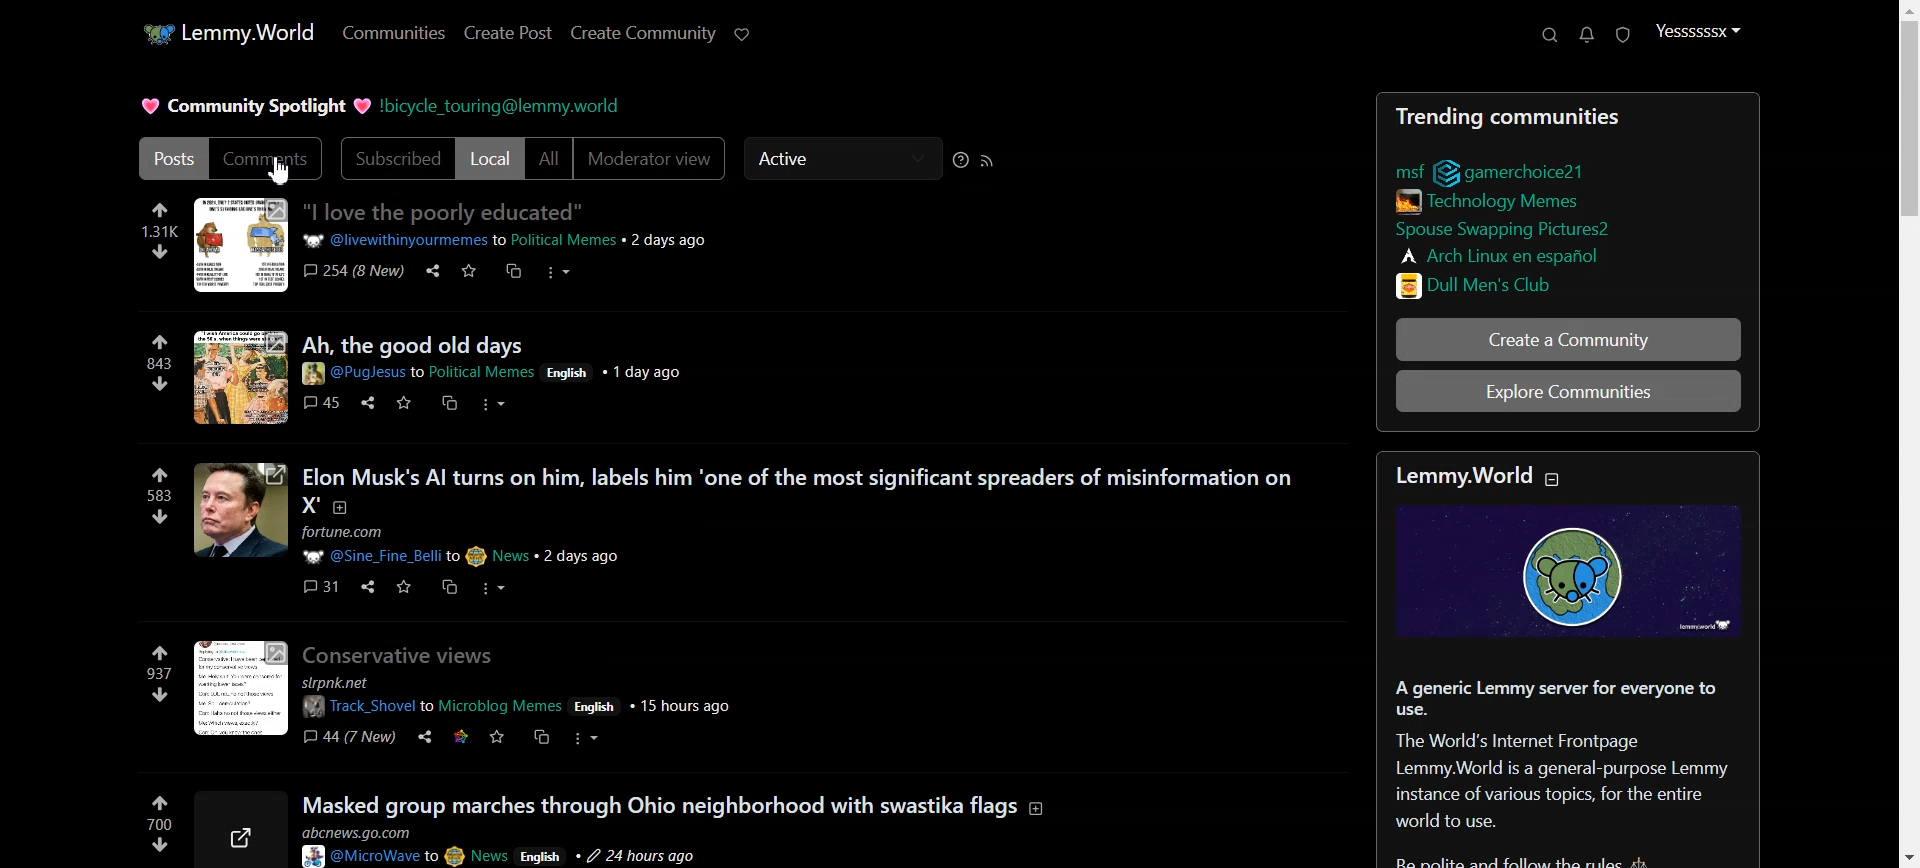 This screenshot has width=1920, height=868. Describe the element at coordinates (416, 345) in the screenshot. I see `post` at that location.